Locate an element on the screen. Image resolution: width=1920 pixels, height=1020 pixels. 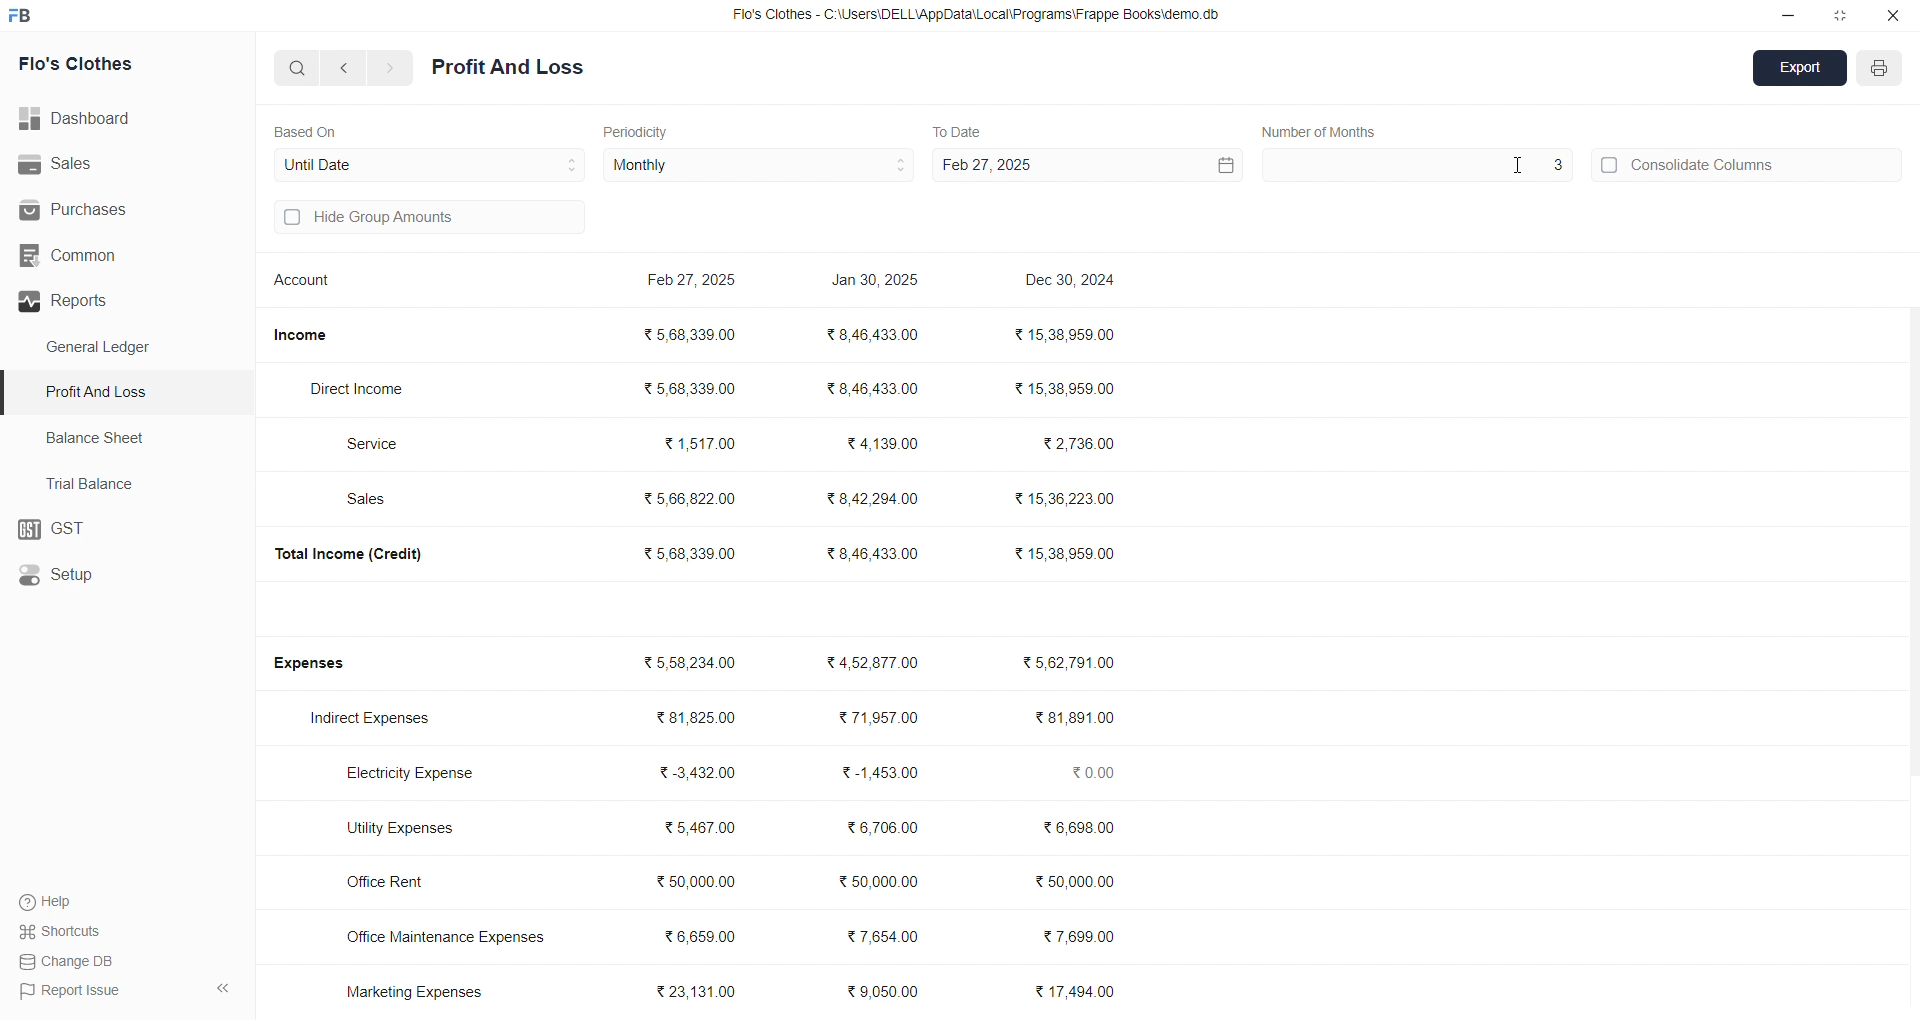
selected is located at coordinates (12, 393).